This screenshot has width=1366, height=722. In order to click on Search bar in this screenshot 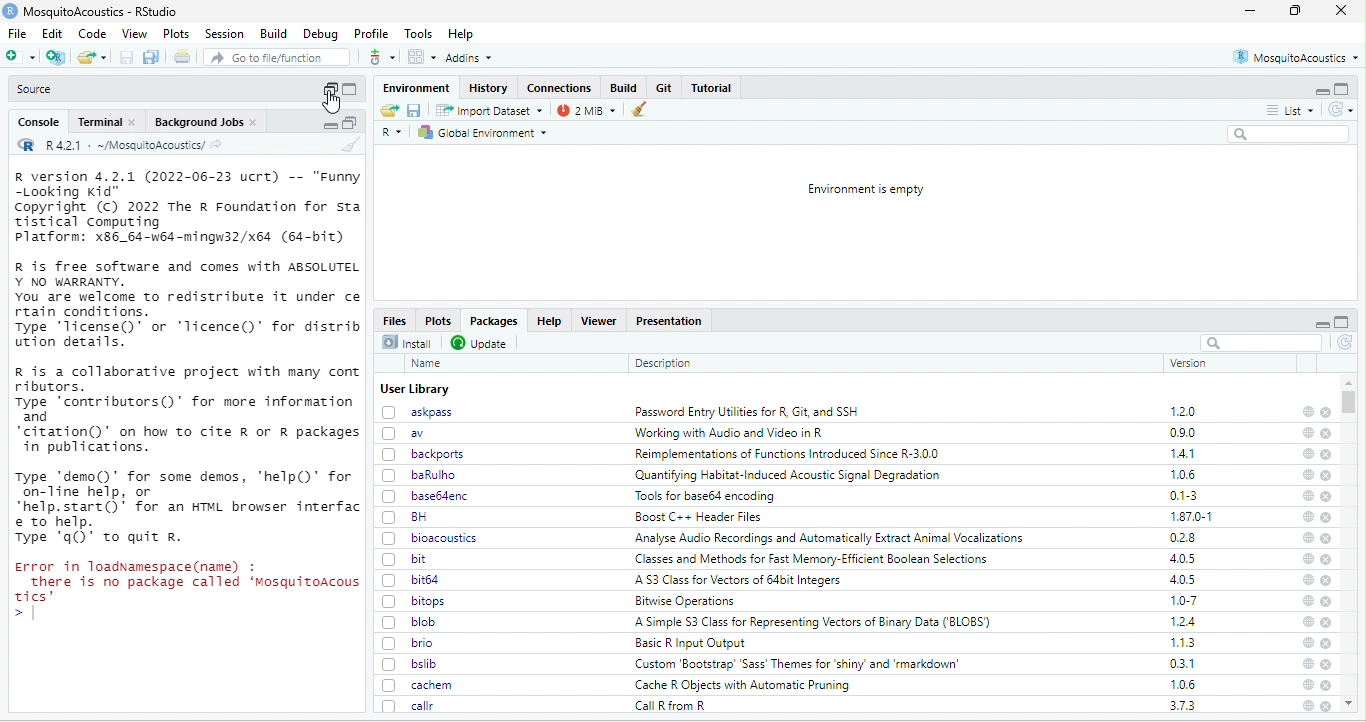, I will do `click(1290, 134)`.